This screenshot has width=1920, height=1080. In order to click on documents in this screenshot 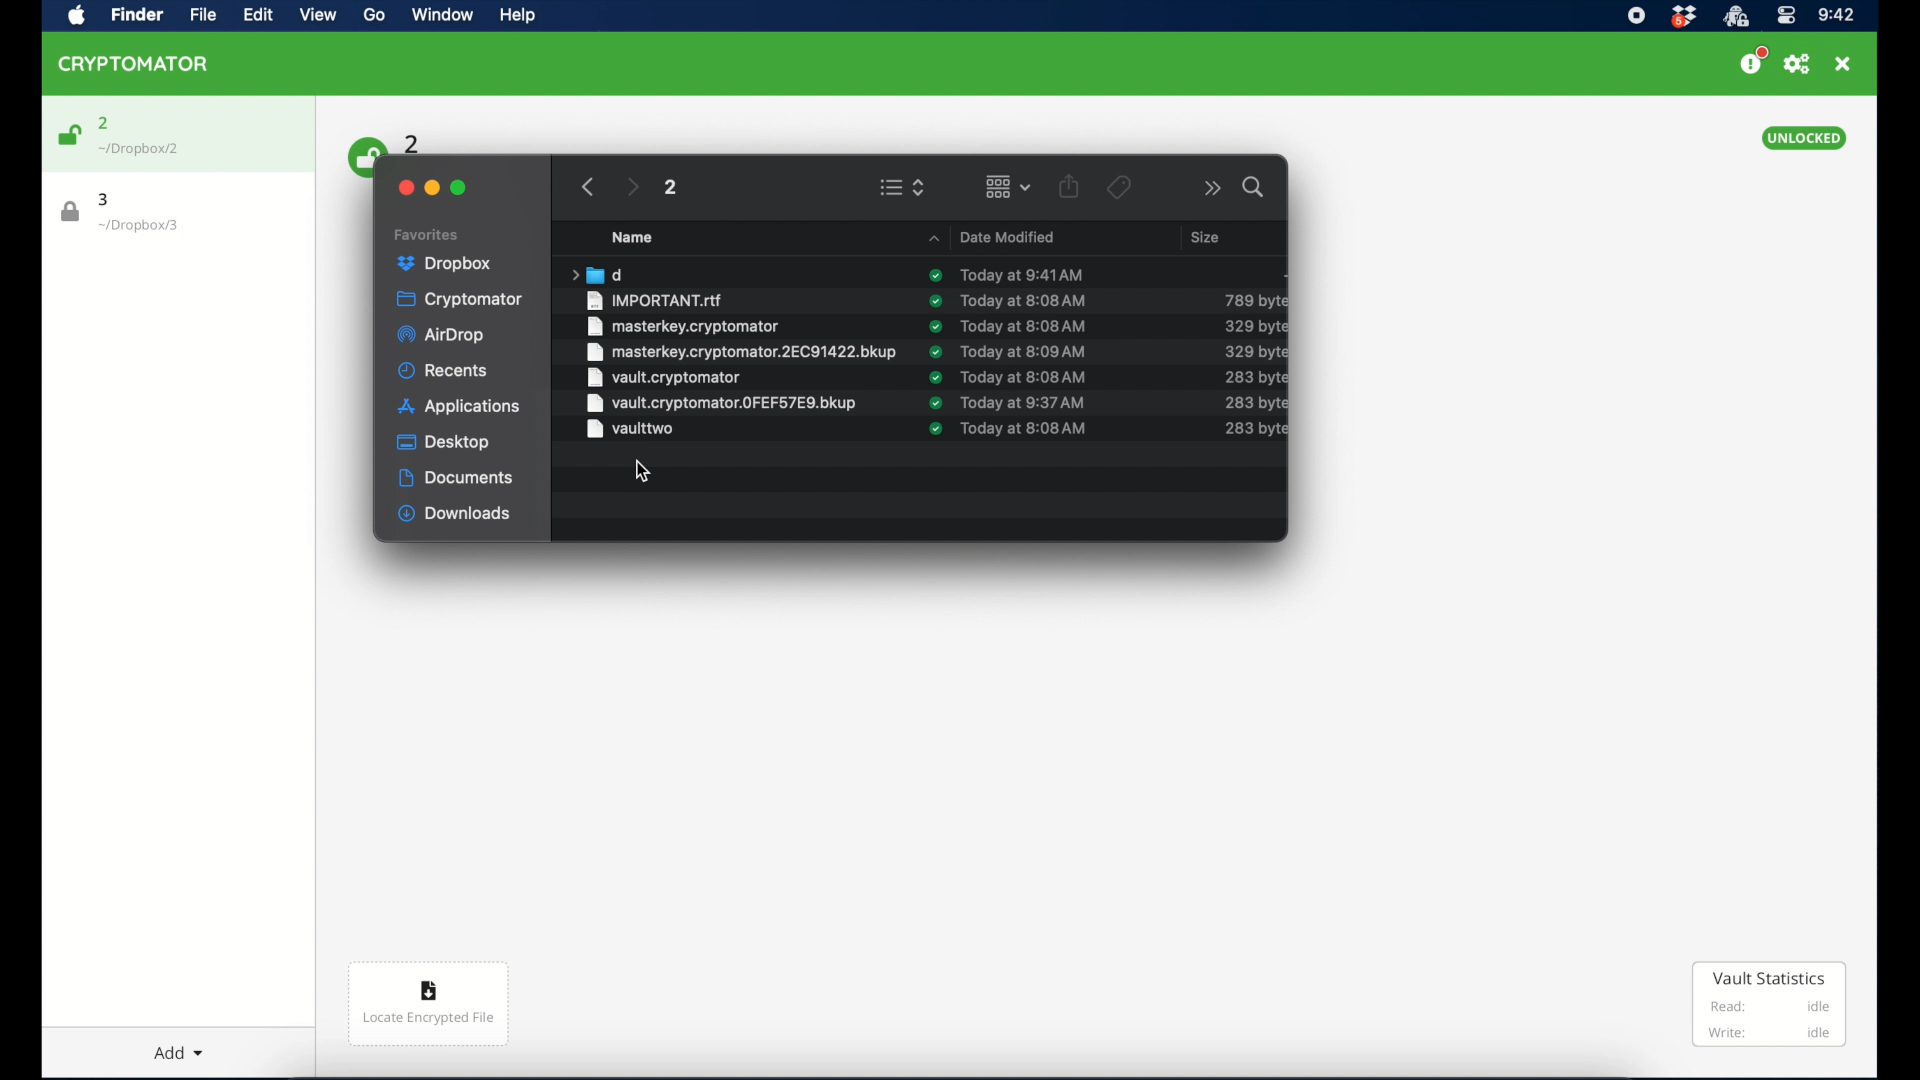, I will do `click(456, 478)`.